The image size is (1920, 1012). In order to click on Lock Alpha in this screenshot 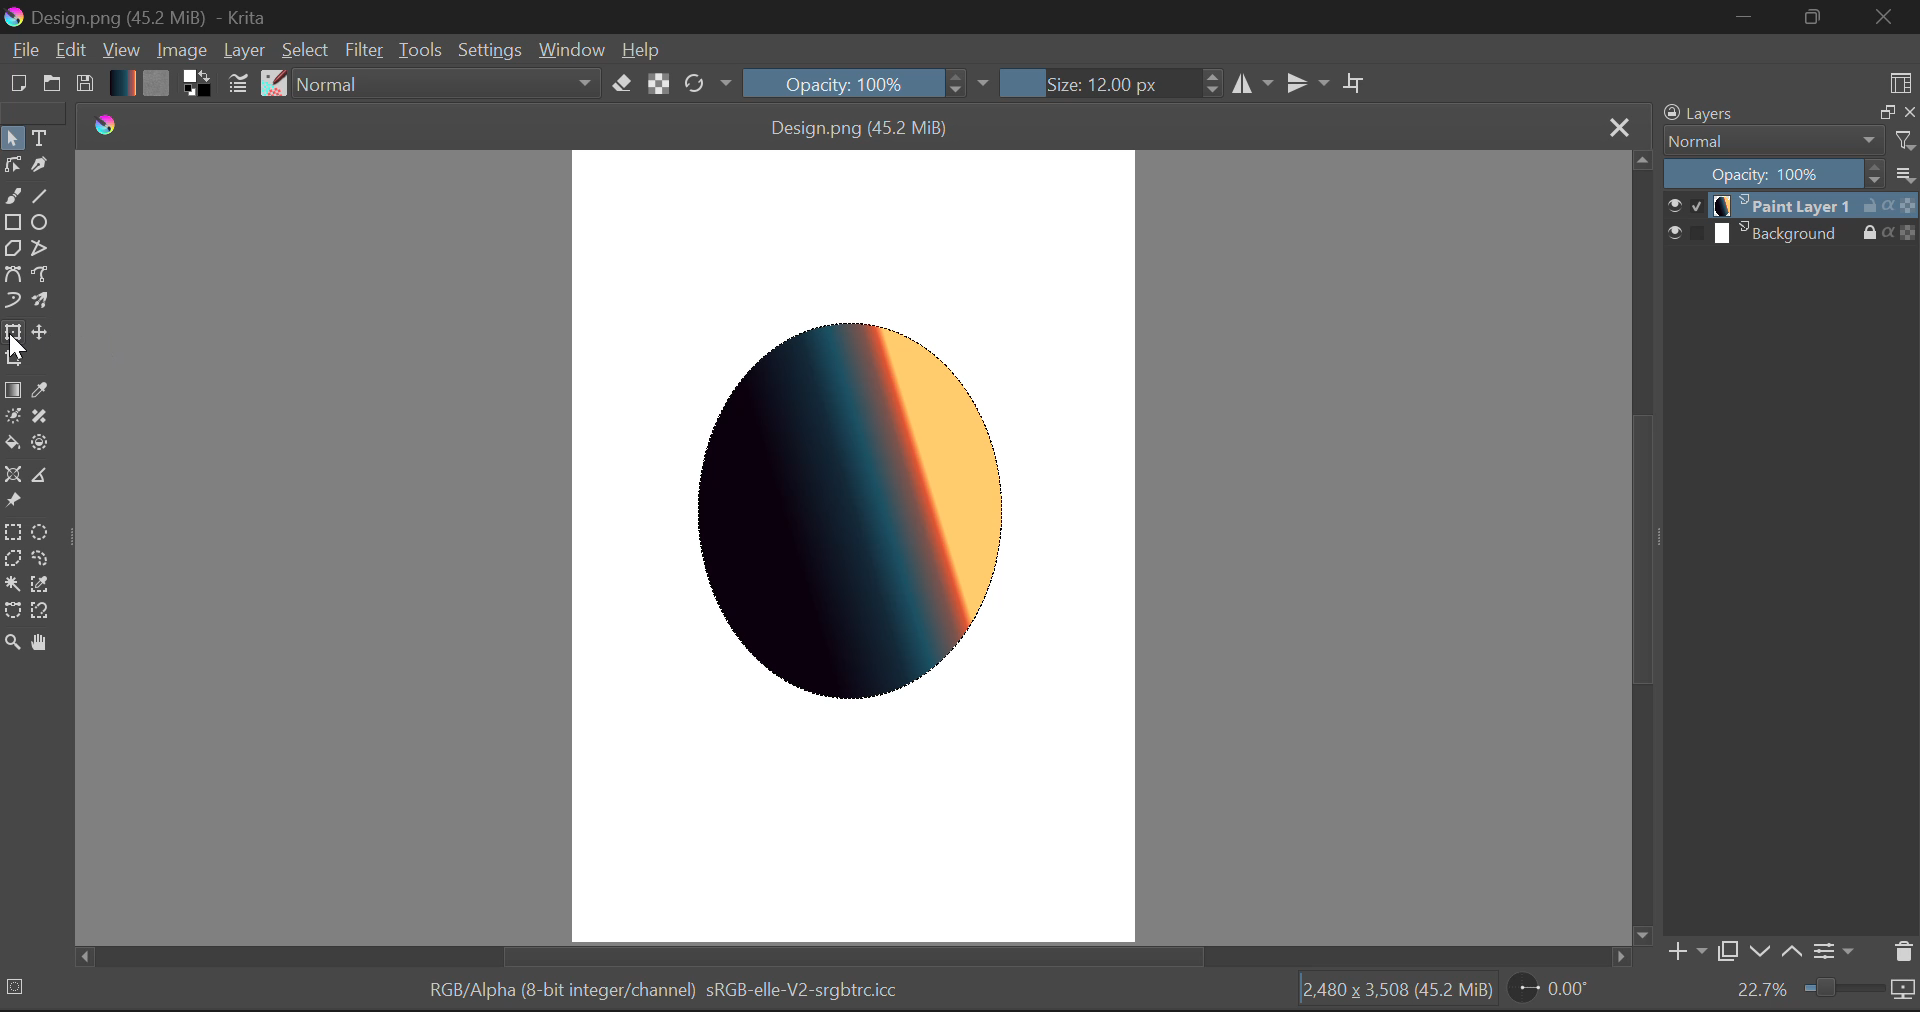, I will do `click(659, 83)`.